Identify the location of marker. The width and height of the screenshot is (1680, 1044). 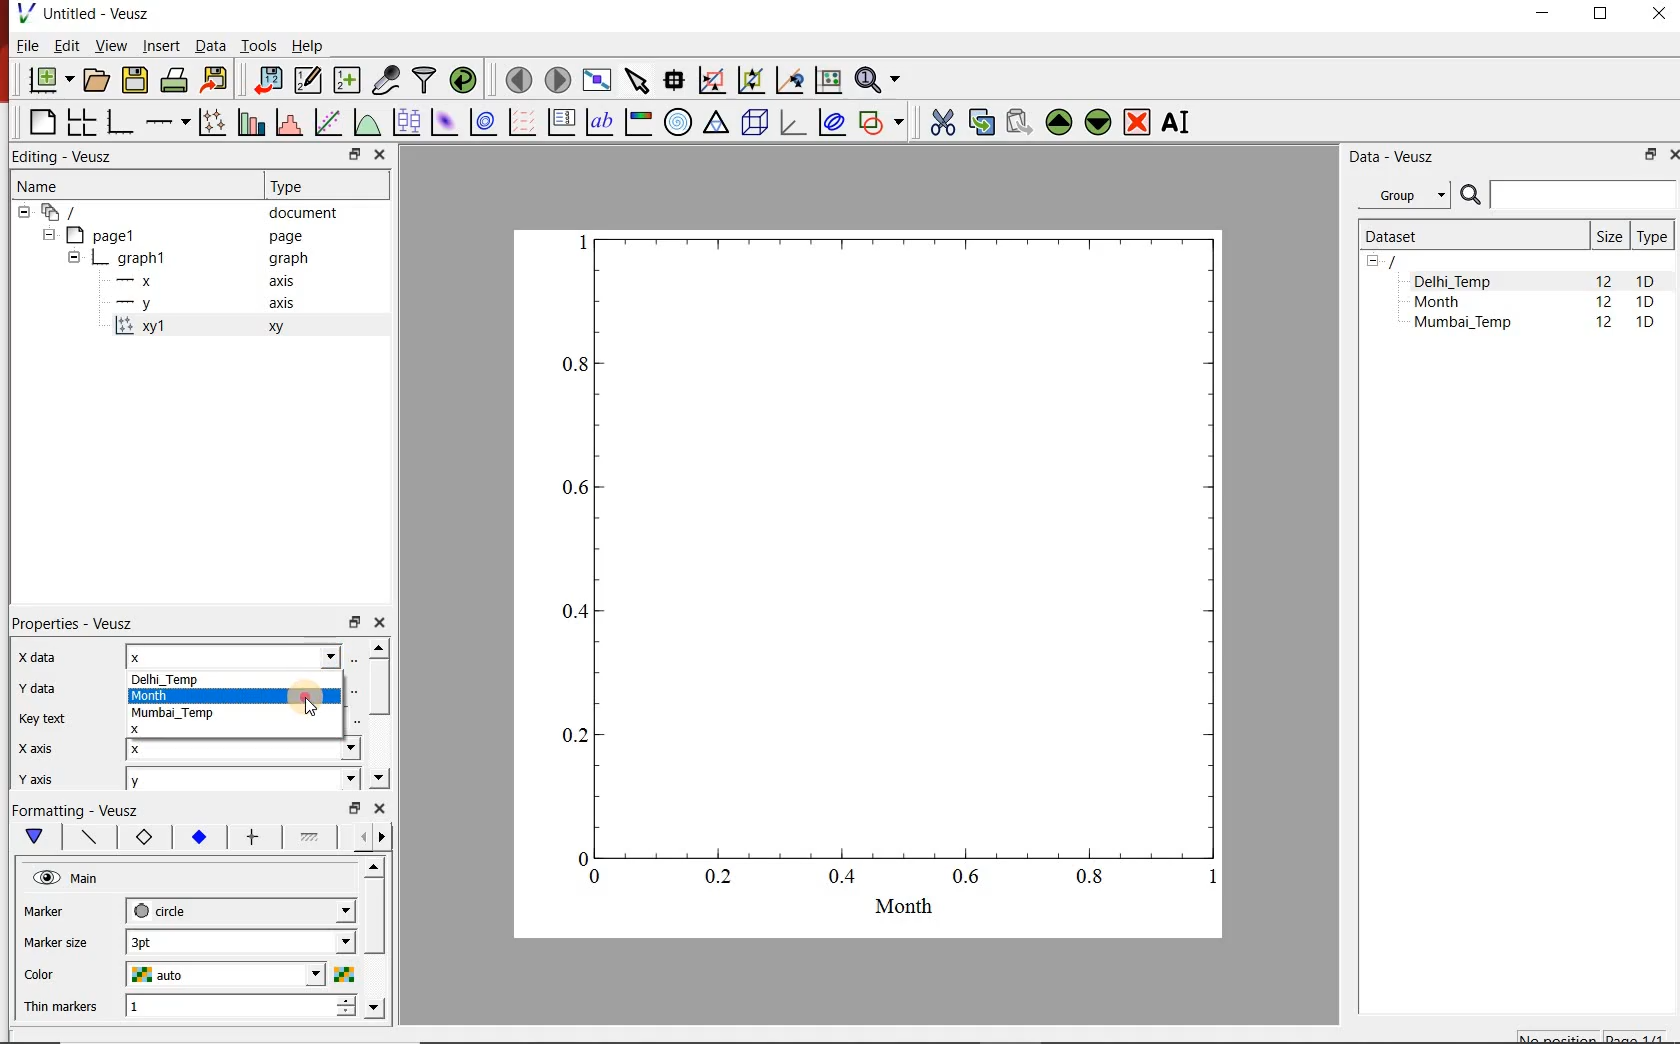
(59, 911).